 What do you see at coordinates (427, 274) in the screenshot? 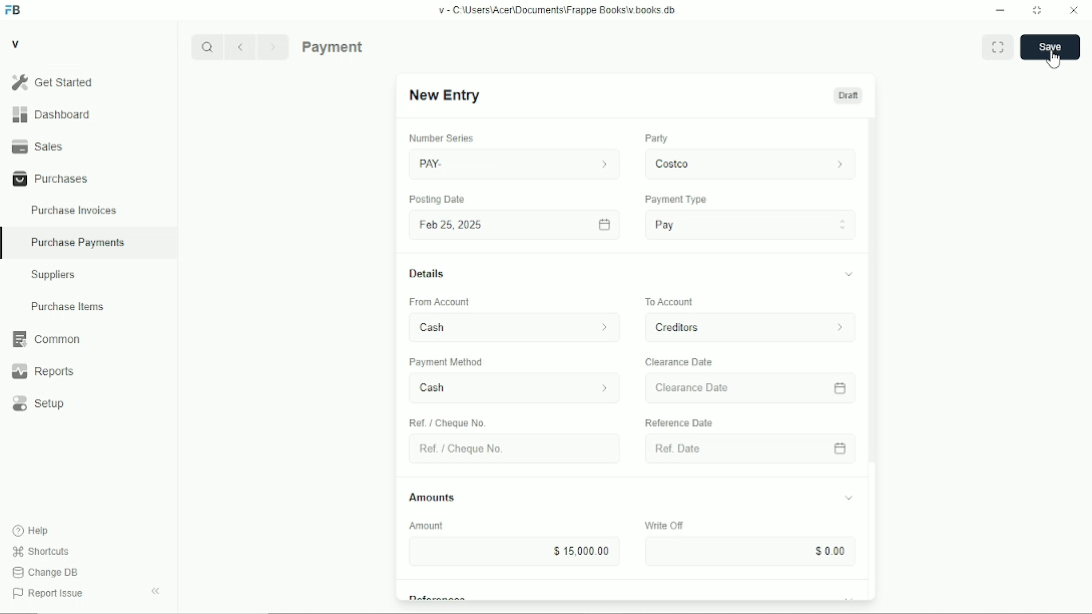
I see `Details` at bounding box center [427, 274].